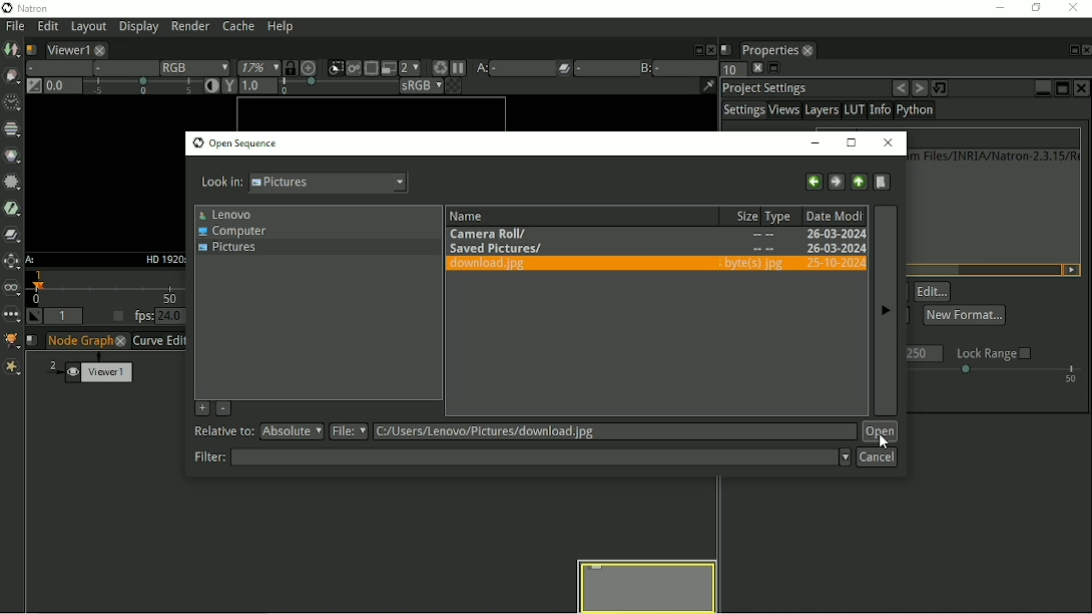 The height and width of the screenshot is (614, 1092). I want to click on Layers, so click(821, 111).